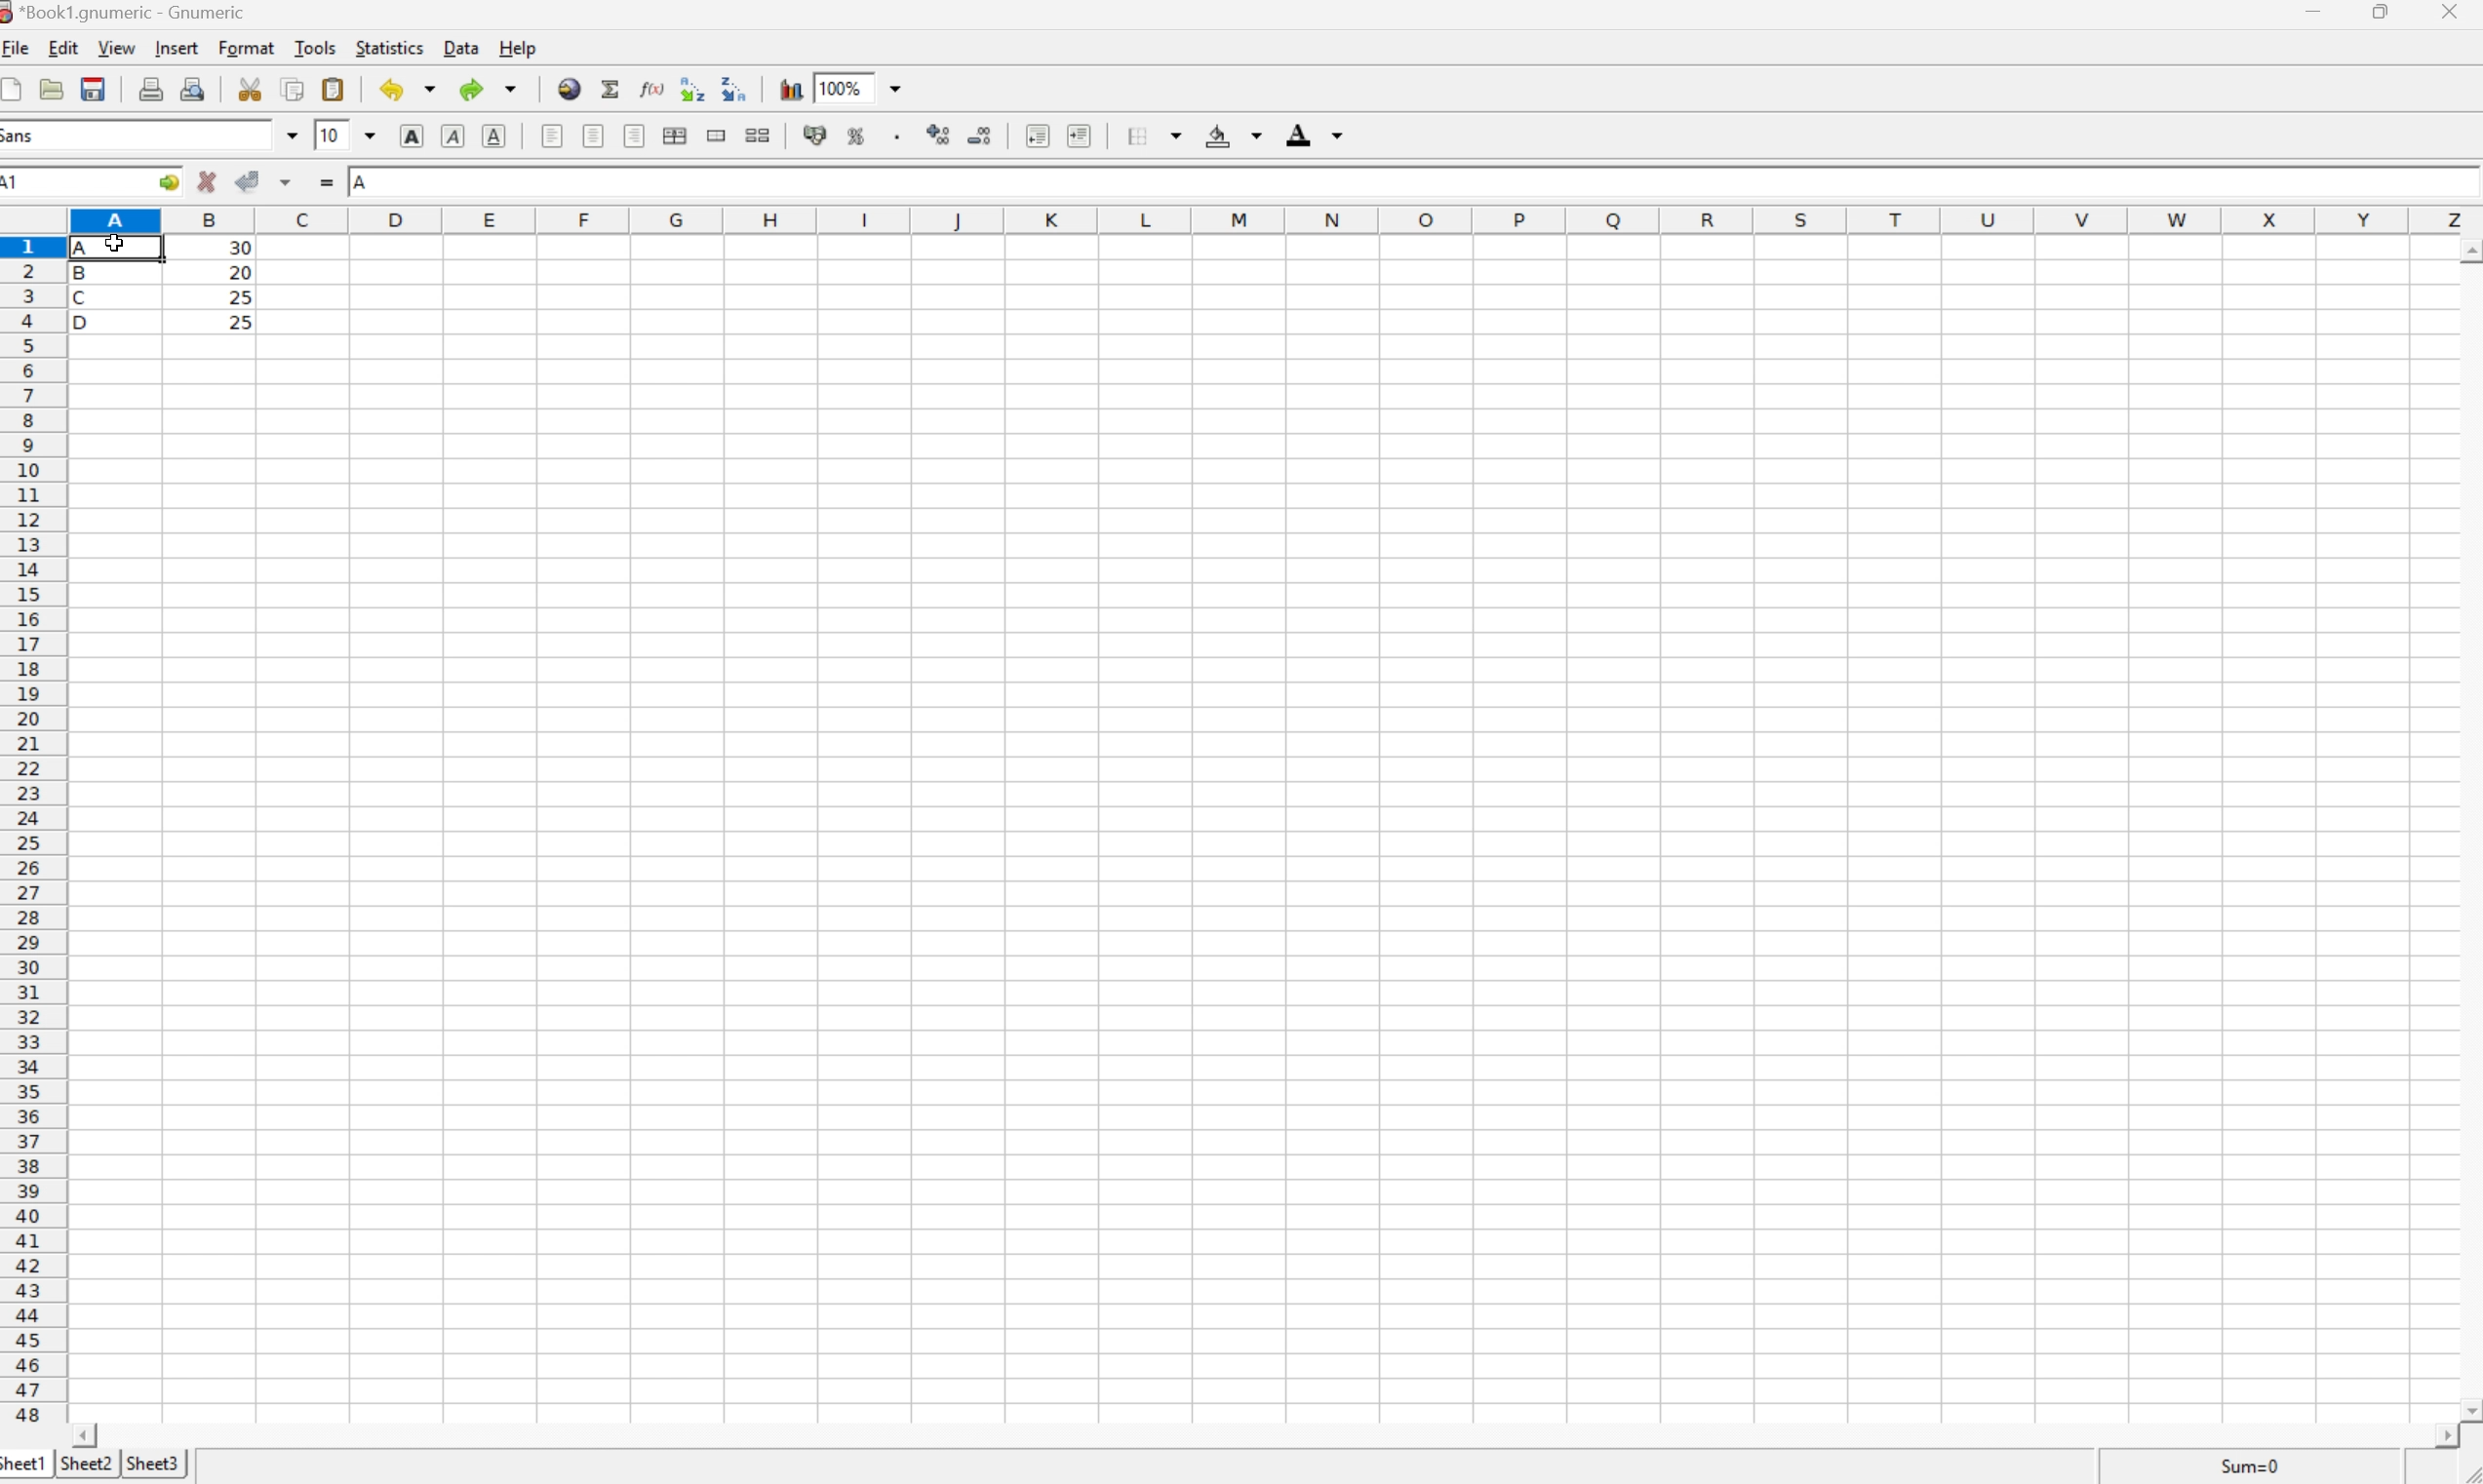 This screenshot has height=1484, width=2483. I want to click on Statistics, so click(391, 47).